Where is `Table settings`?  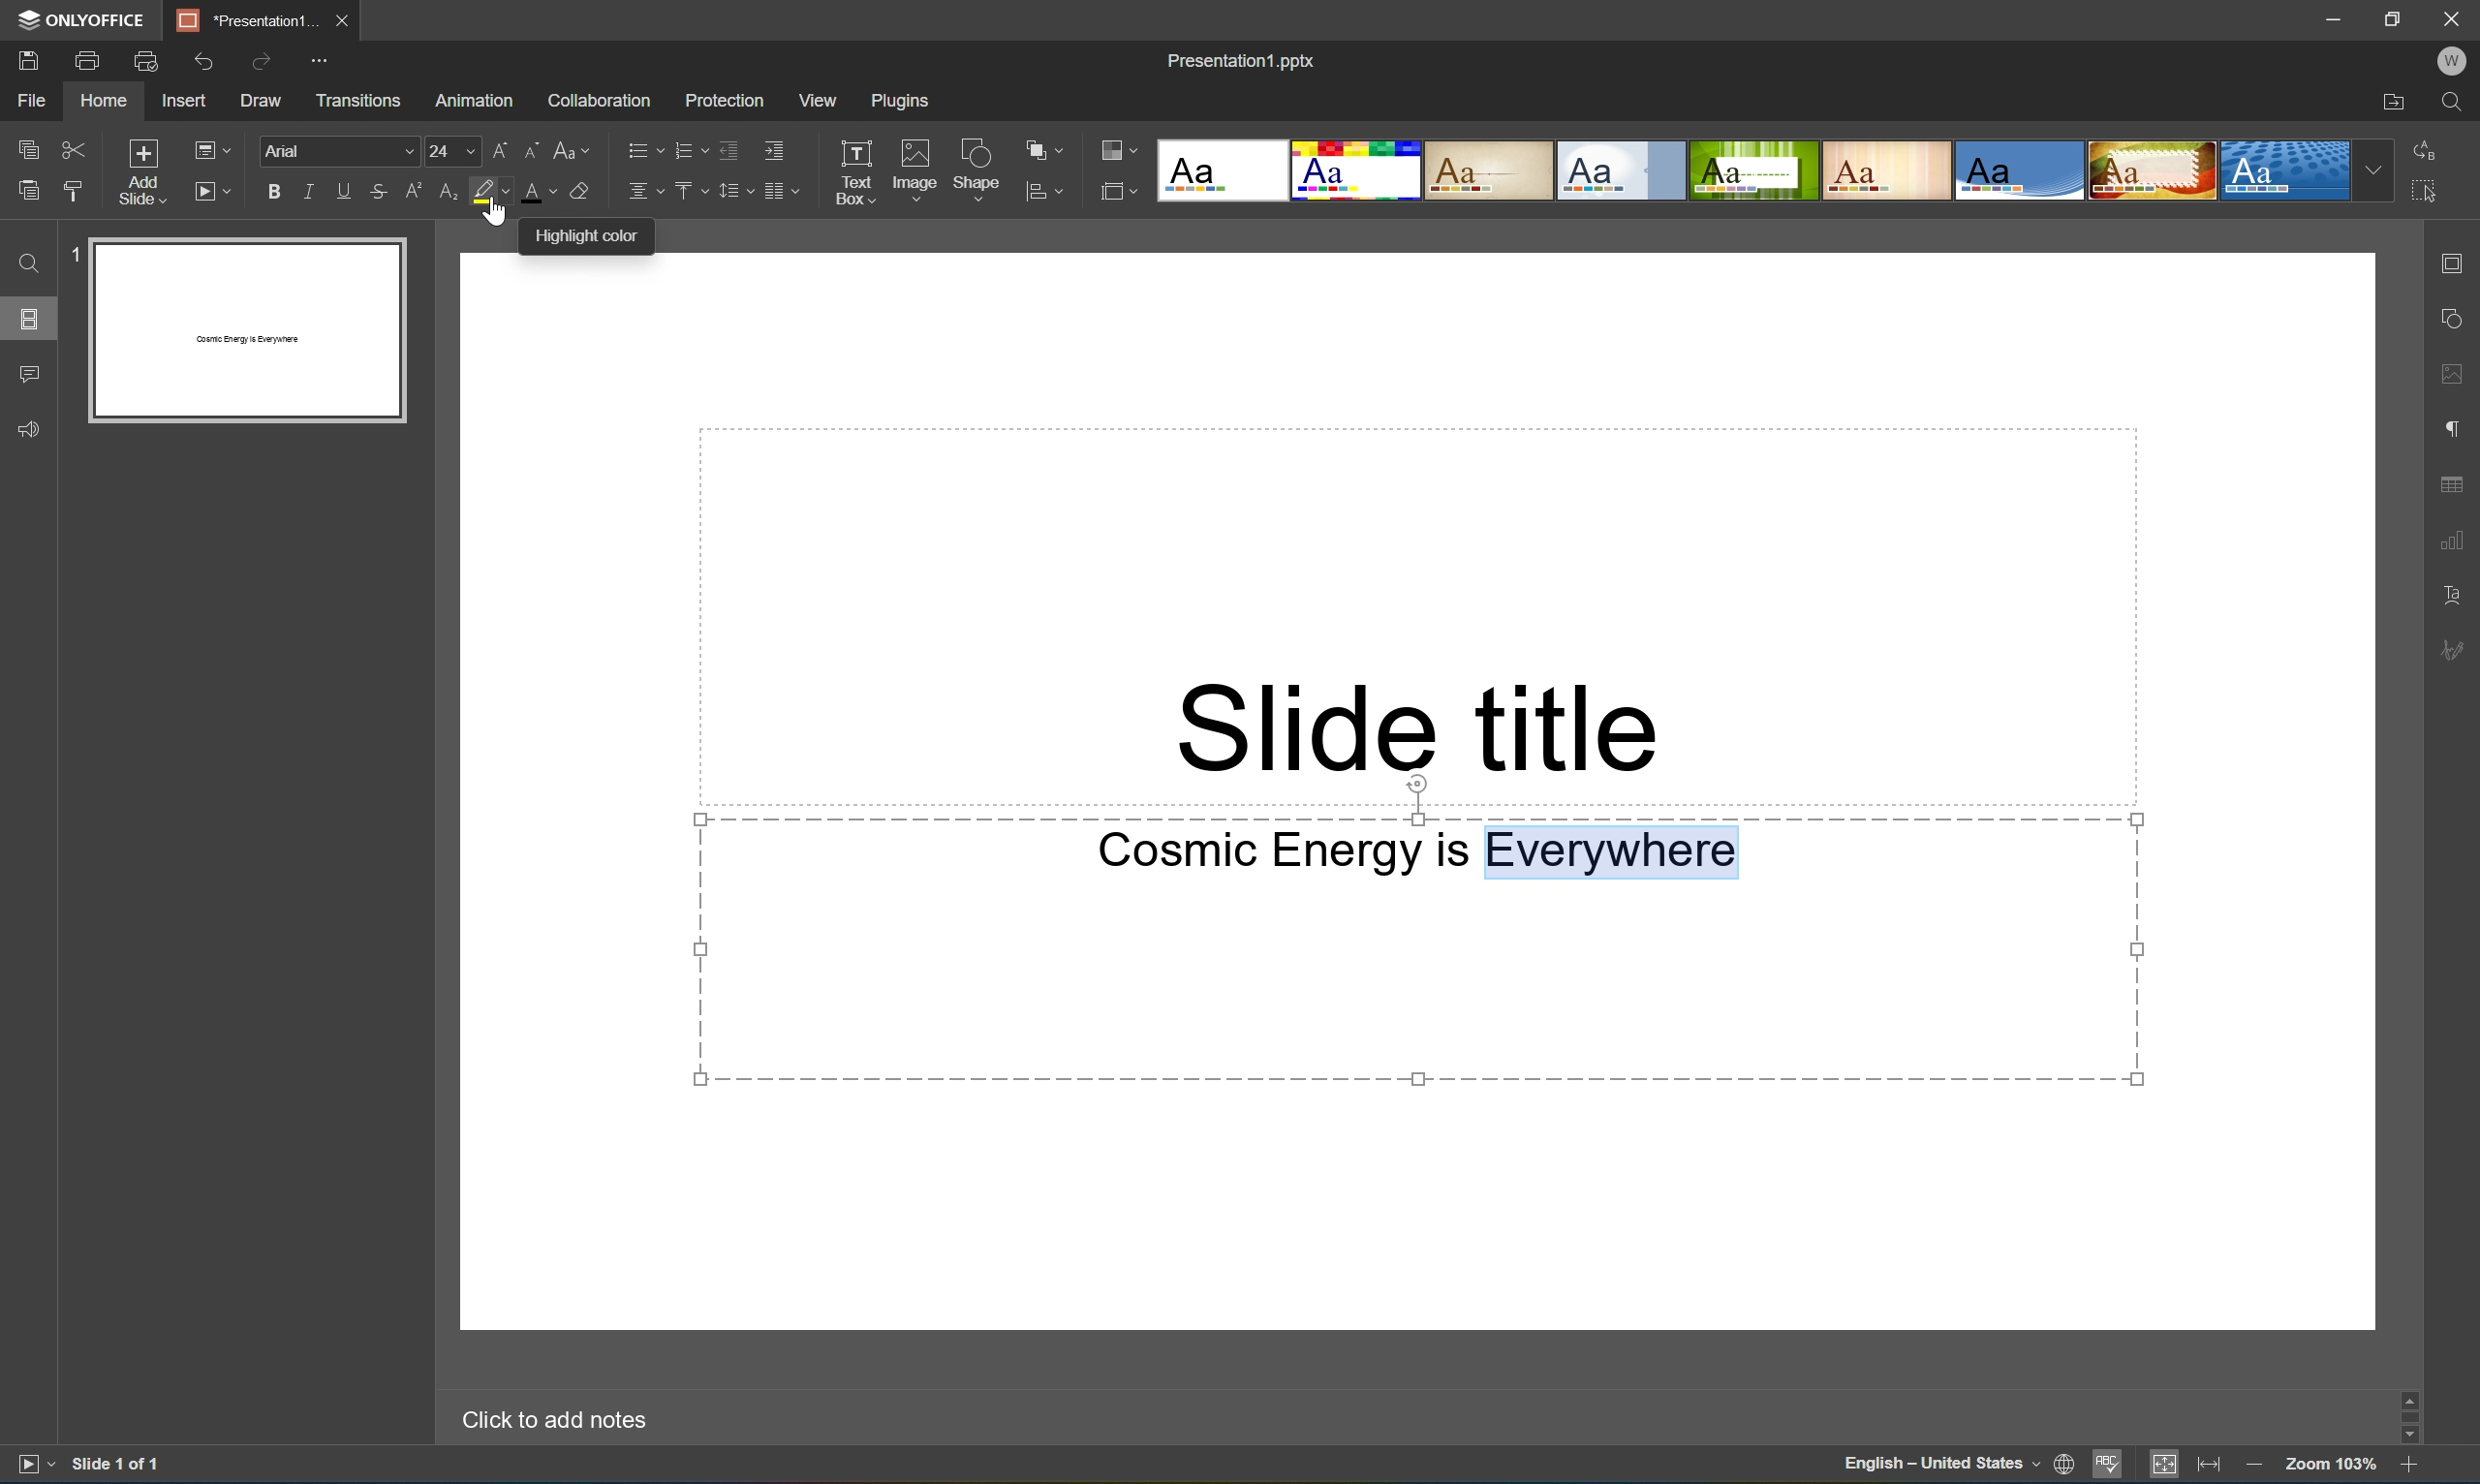
Table settings is located at coordinates (2455, 483).